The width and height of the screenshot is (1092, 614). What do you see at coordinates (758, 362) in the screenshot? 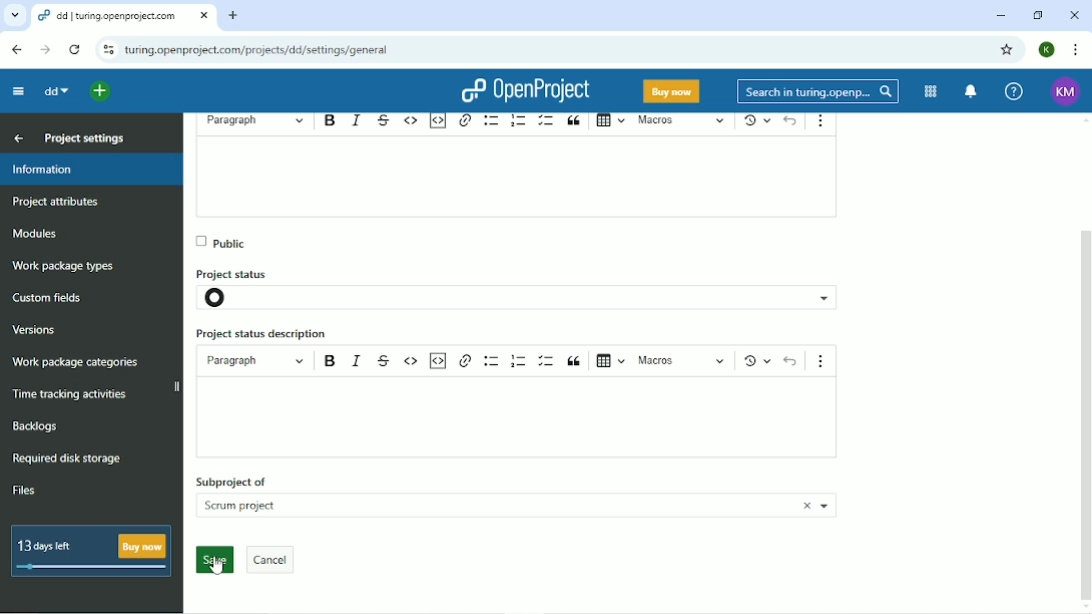
I see `Show local modifications` at bounding box center [758, 362].